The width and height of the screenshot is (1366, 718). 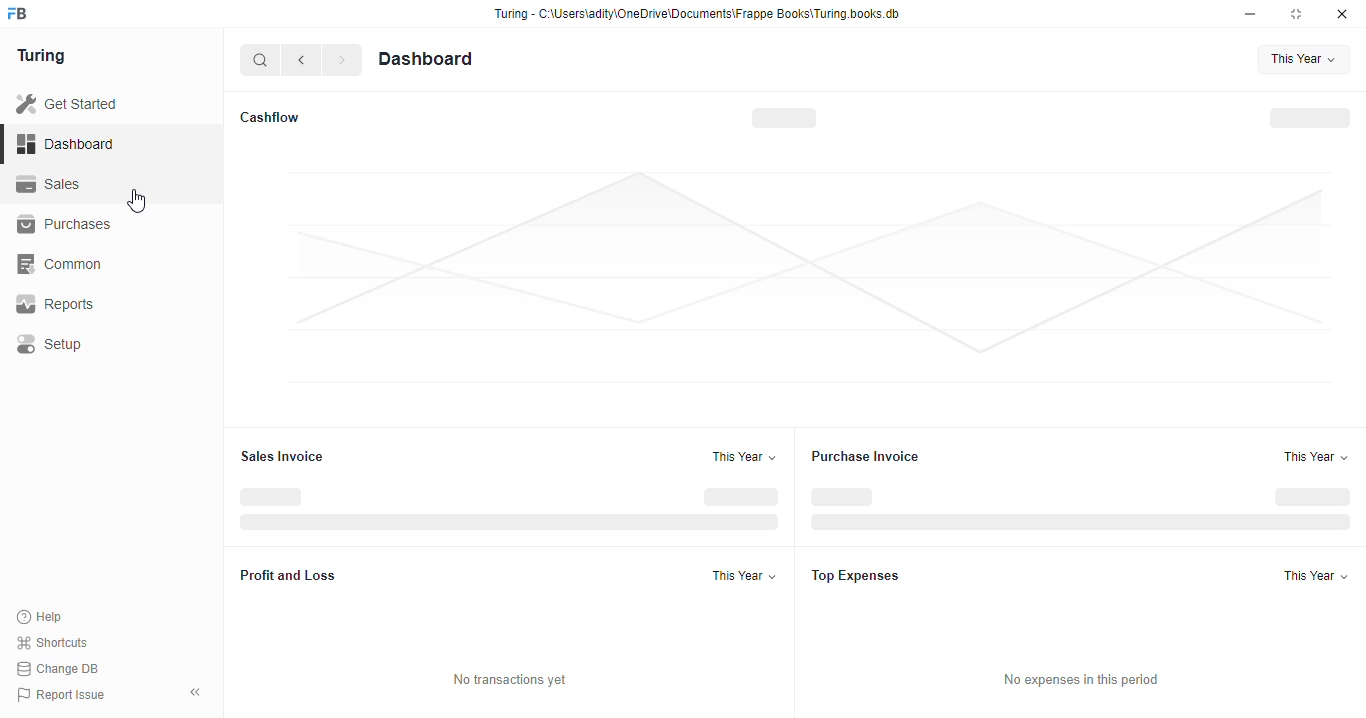 What do you see at coordinates (305, 61) in the screenshot?
I see `go back` at bounding box center [305, 61].